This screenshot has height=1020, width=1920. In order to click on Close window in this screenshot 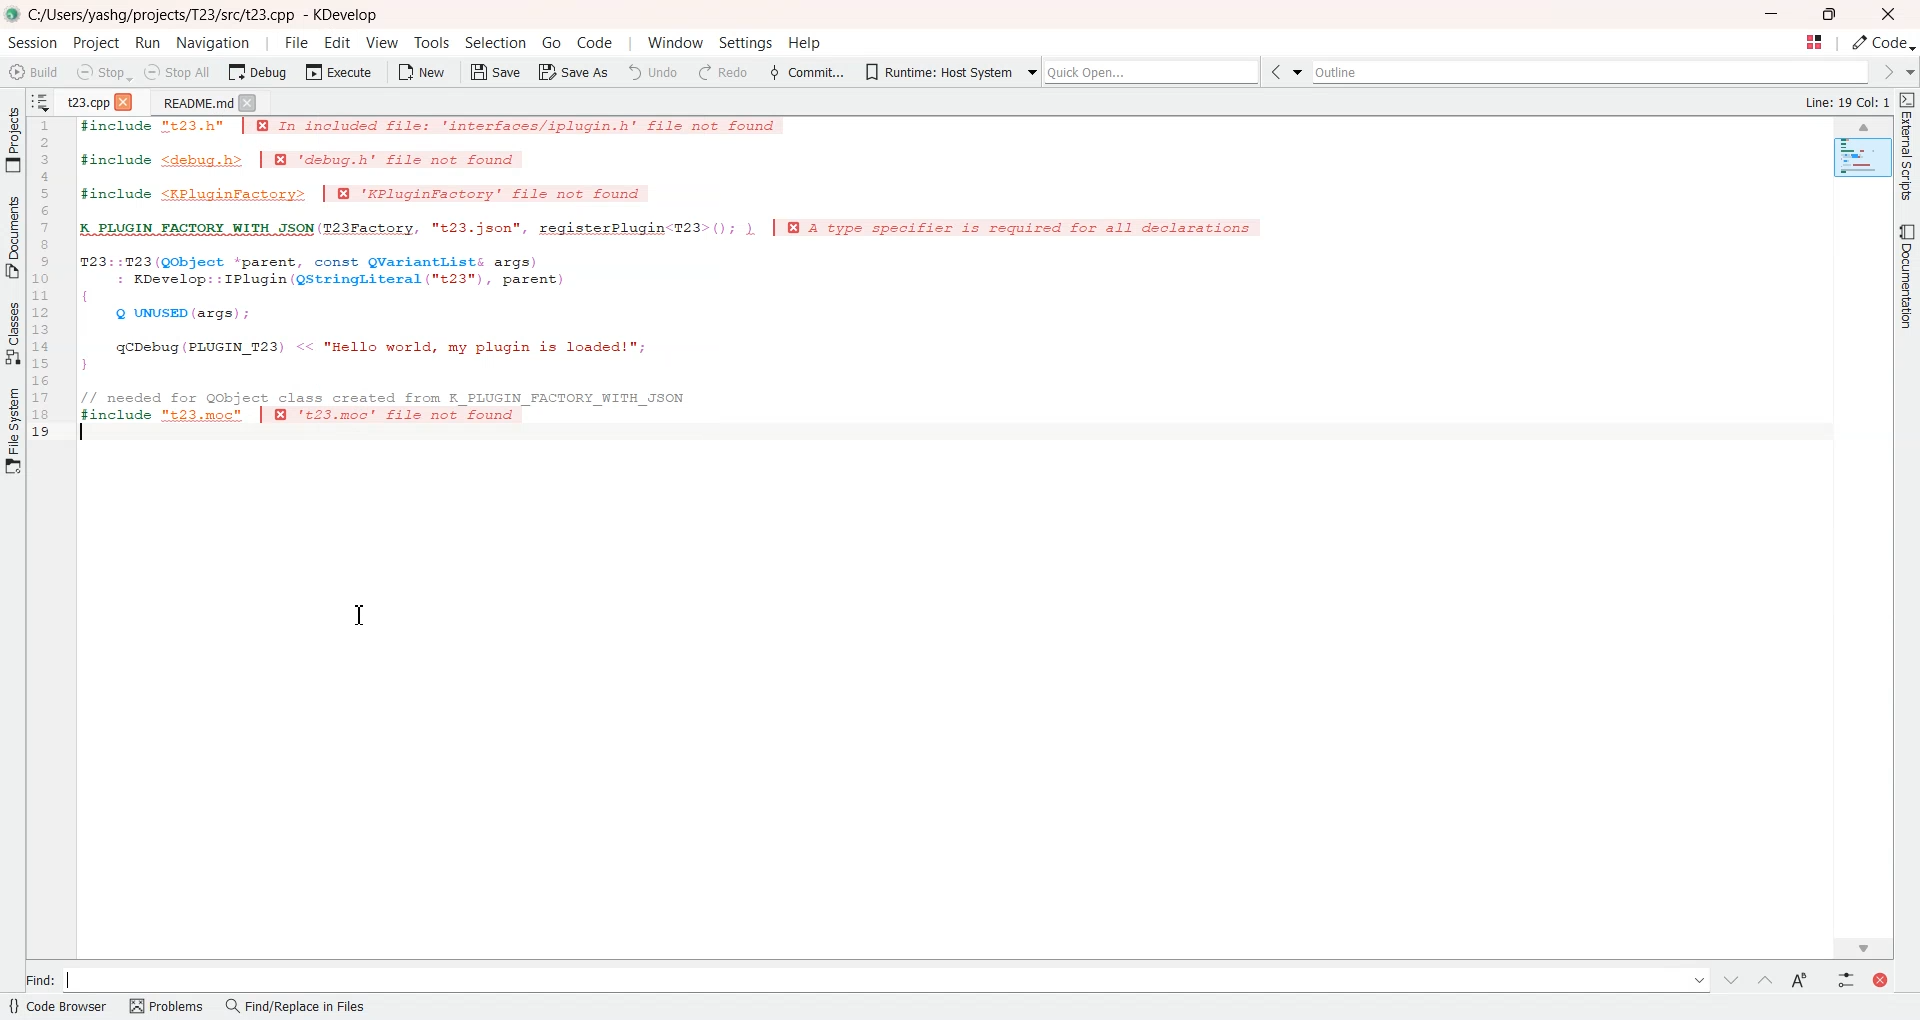, I will do `click(1877, 978)`.